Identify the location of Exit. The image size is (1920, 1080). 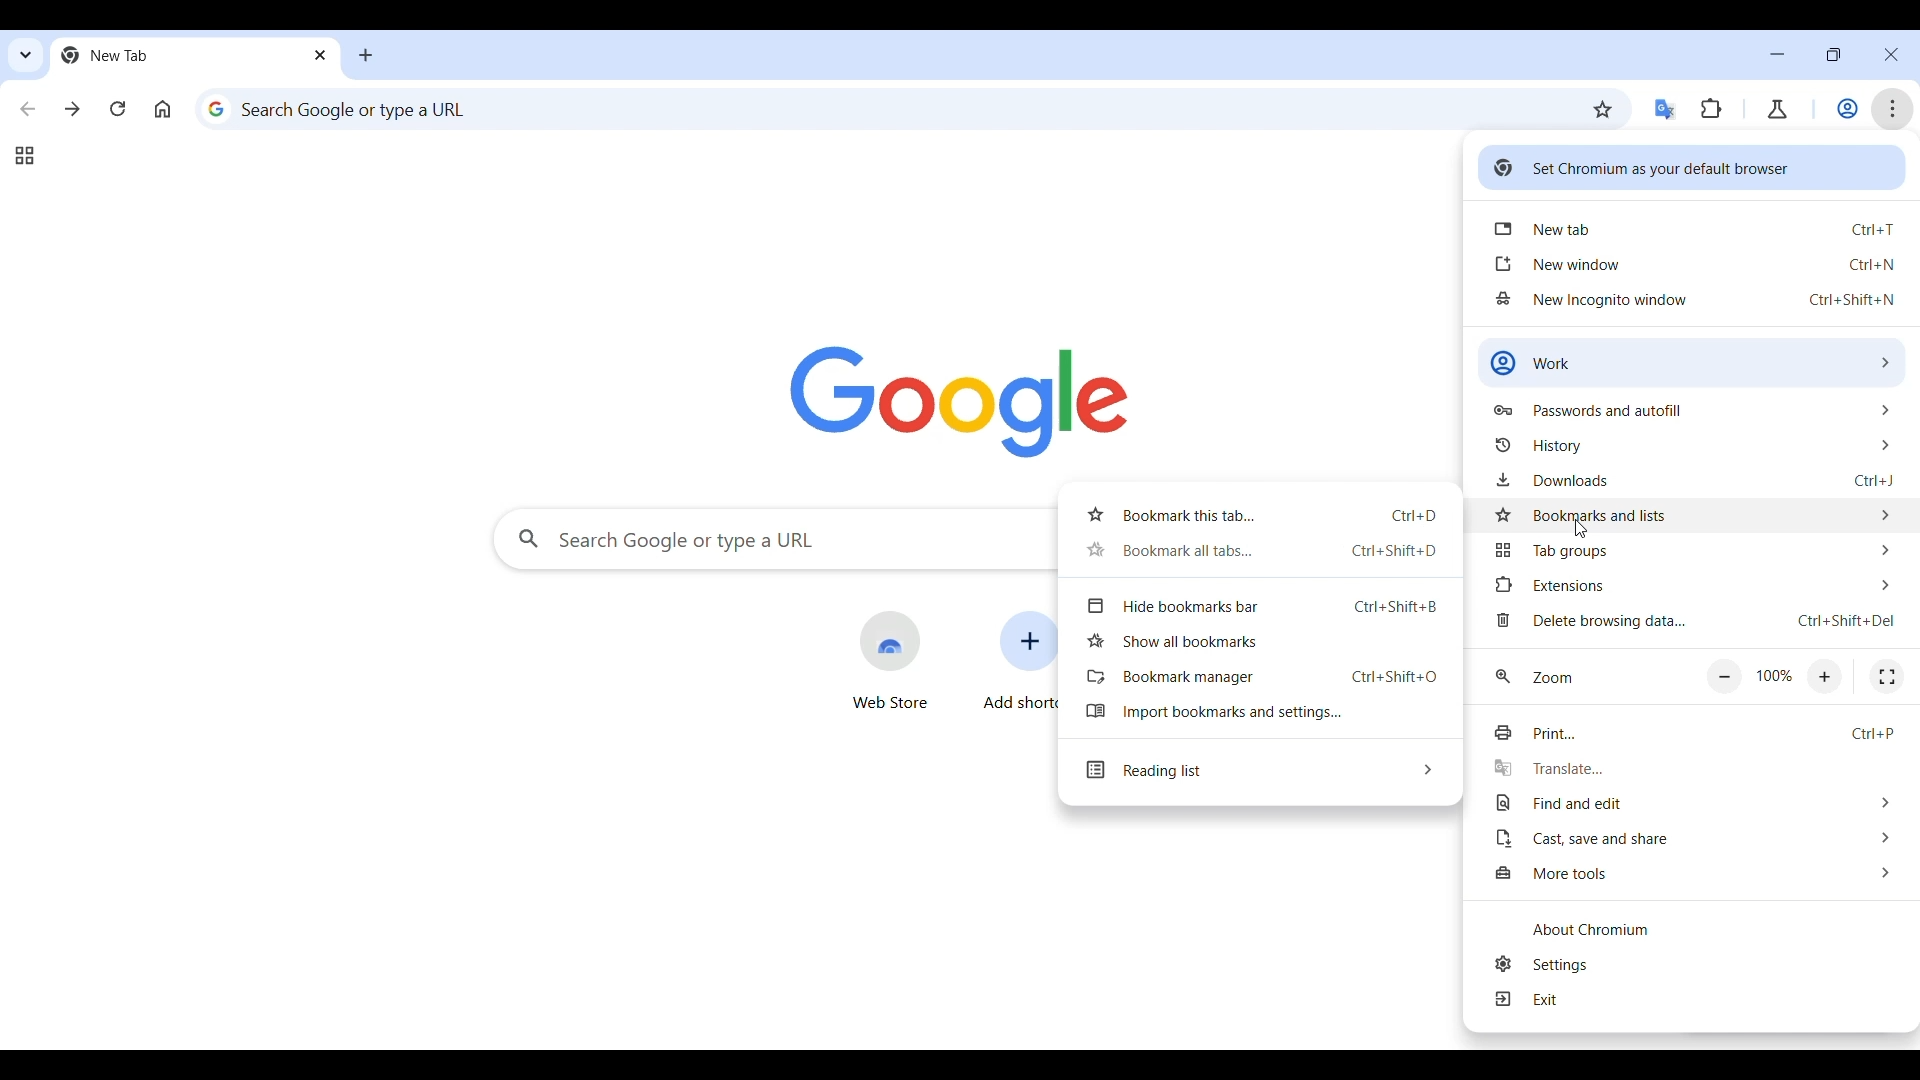
(1695, 1000).